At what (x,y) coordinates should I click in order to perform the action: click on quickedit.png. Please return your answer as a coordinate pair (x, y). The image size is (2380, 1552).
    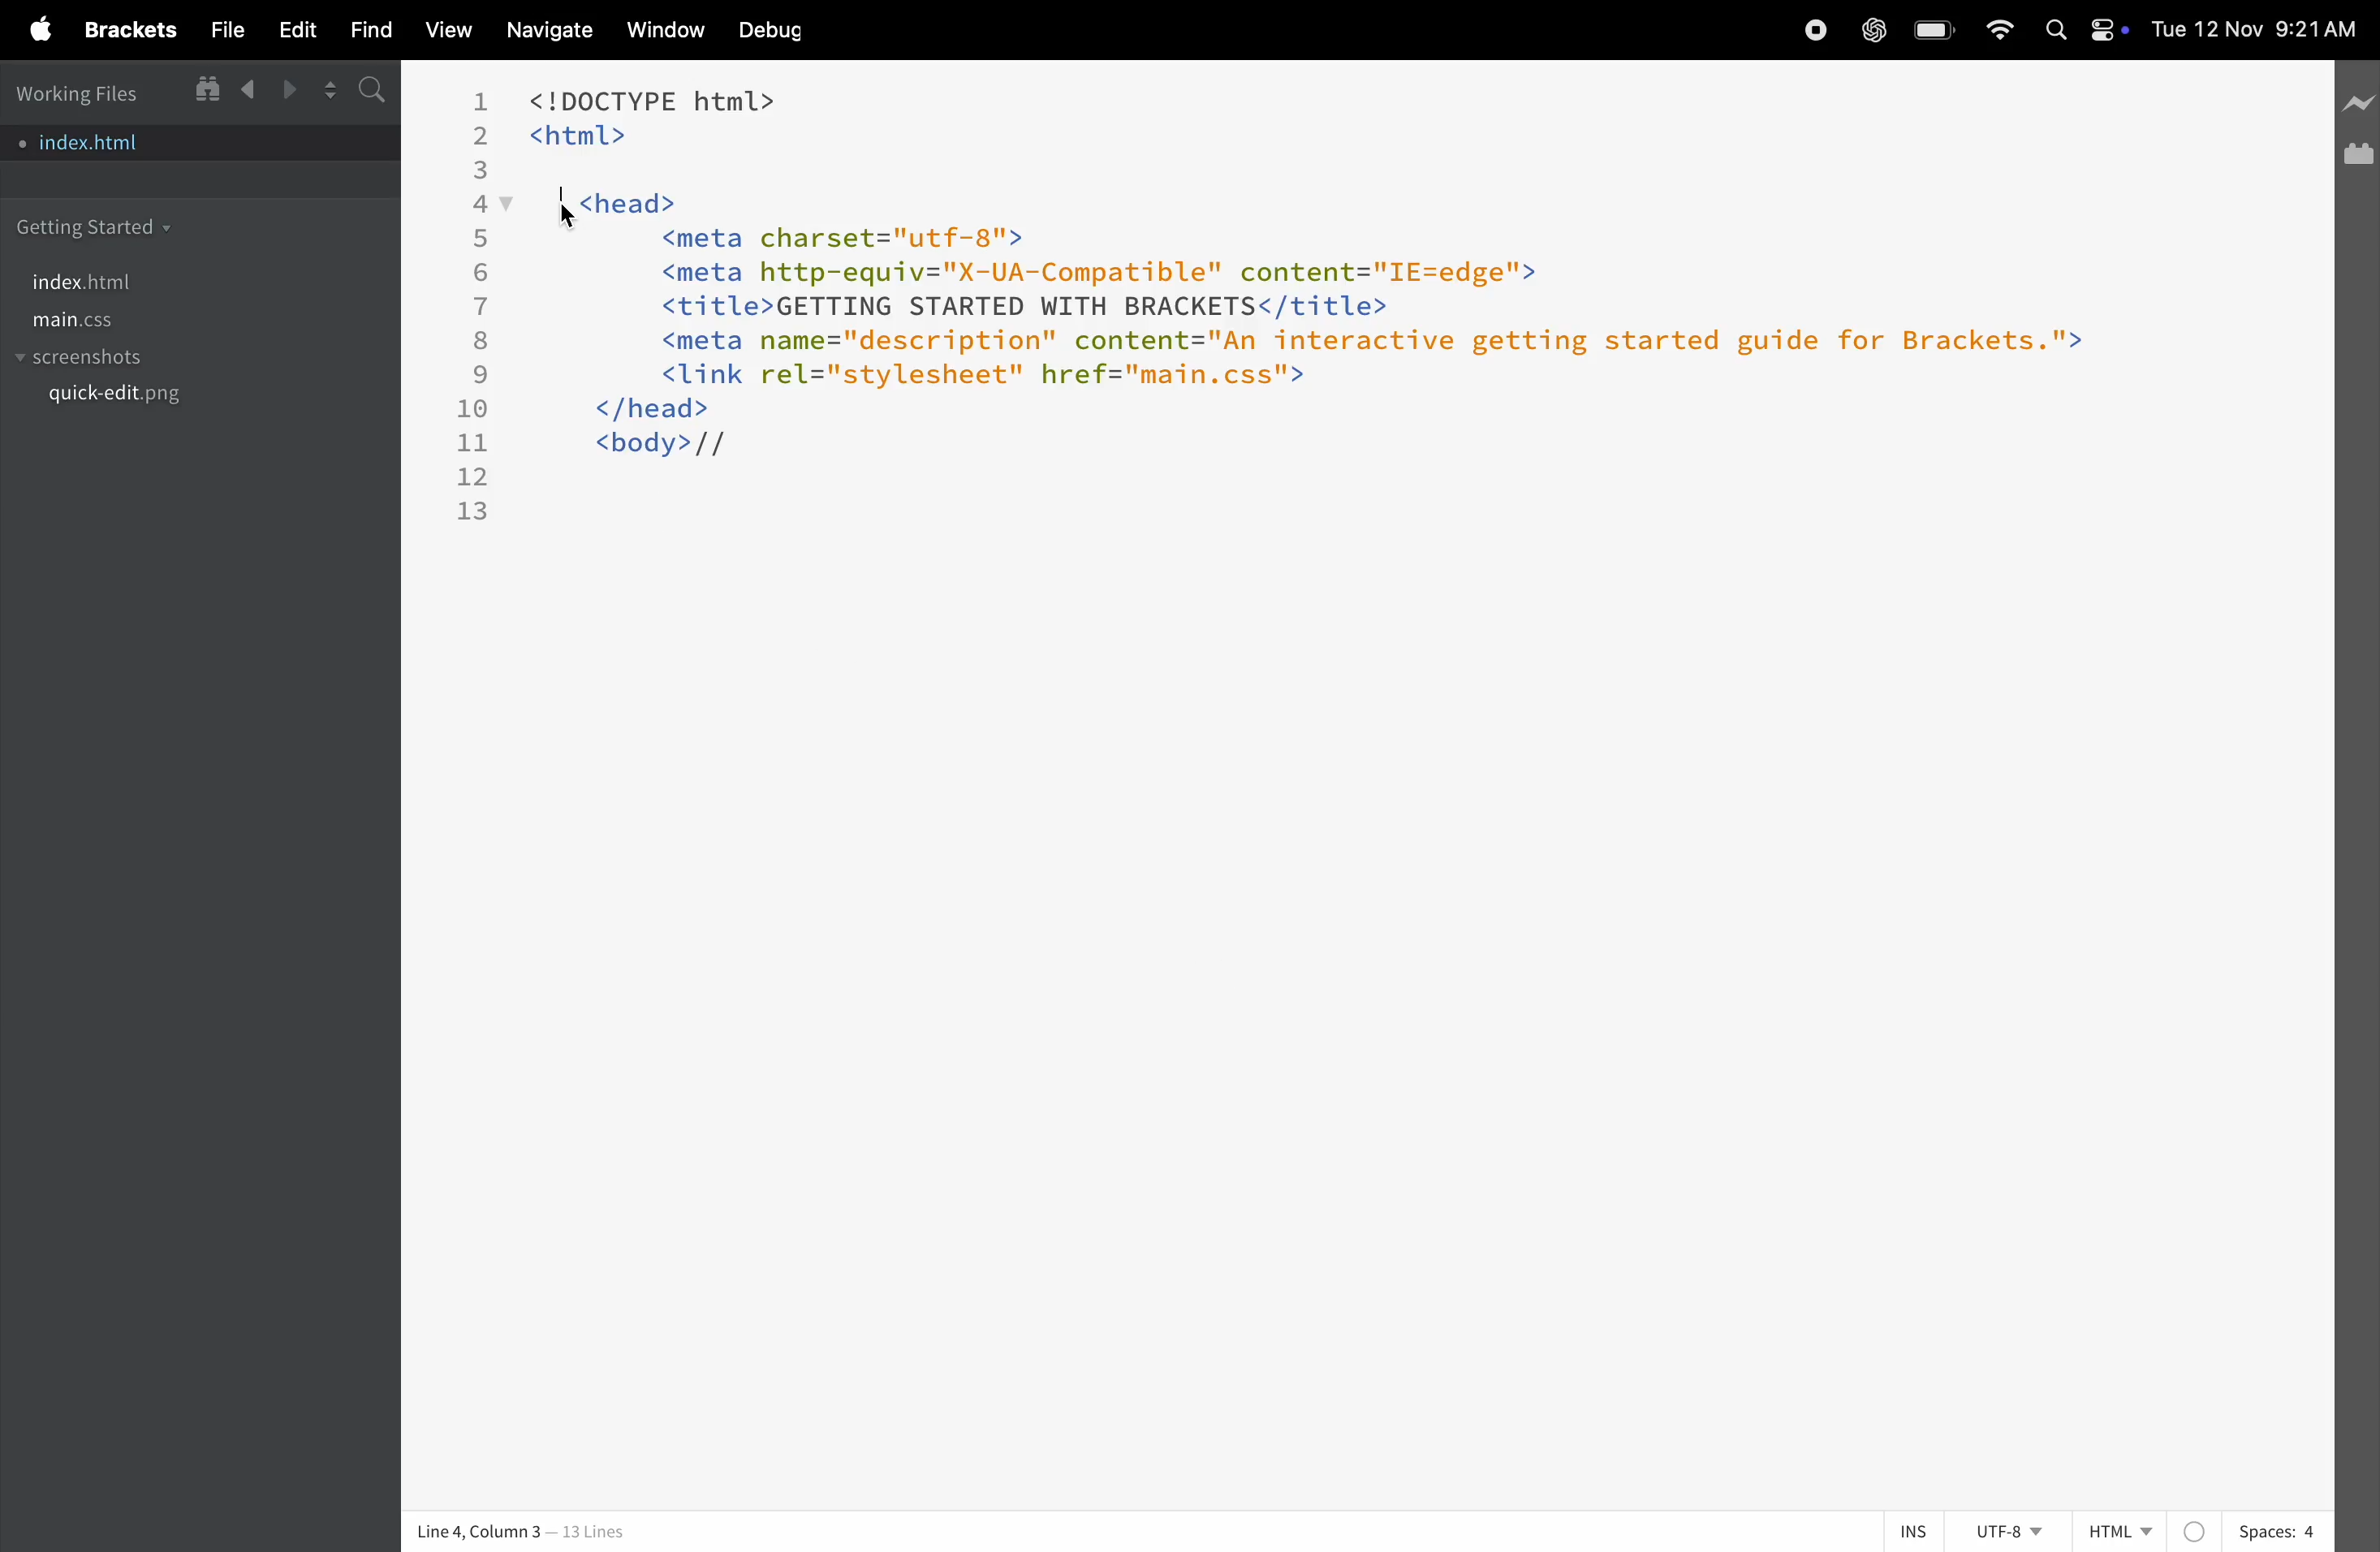
    Looking at the image, I should click on (151, 400).